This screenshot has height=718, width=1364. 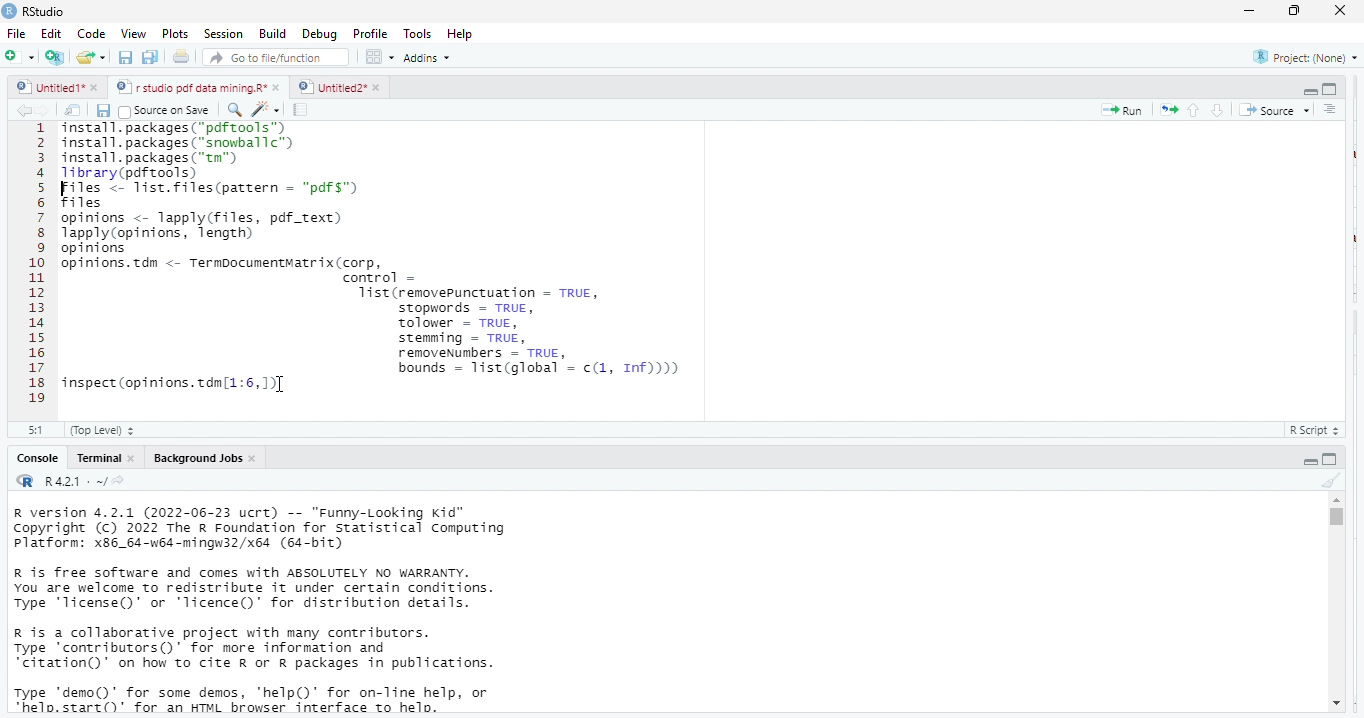 I want to click on view, so click(x=128, y=34).